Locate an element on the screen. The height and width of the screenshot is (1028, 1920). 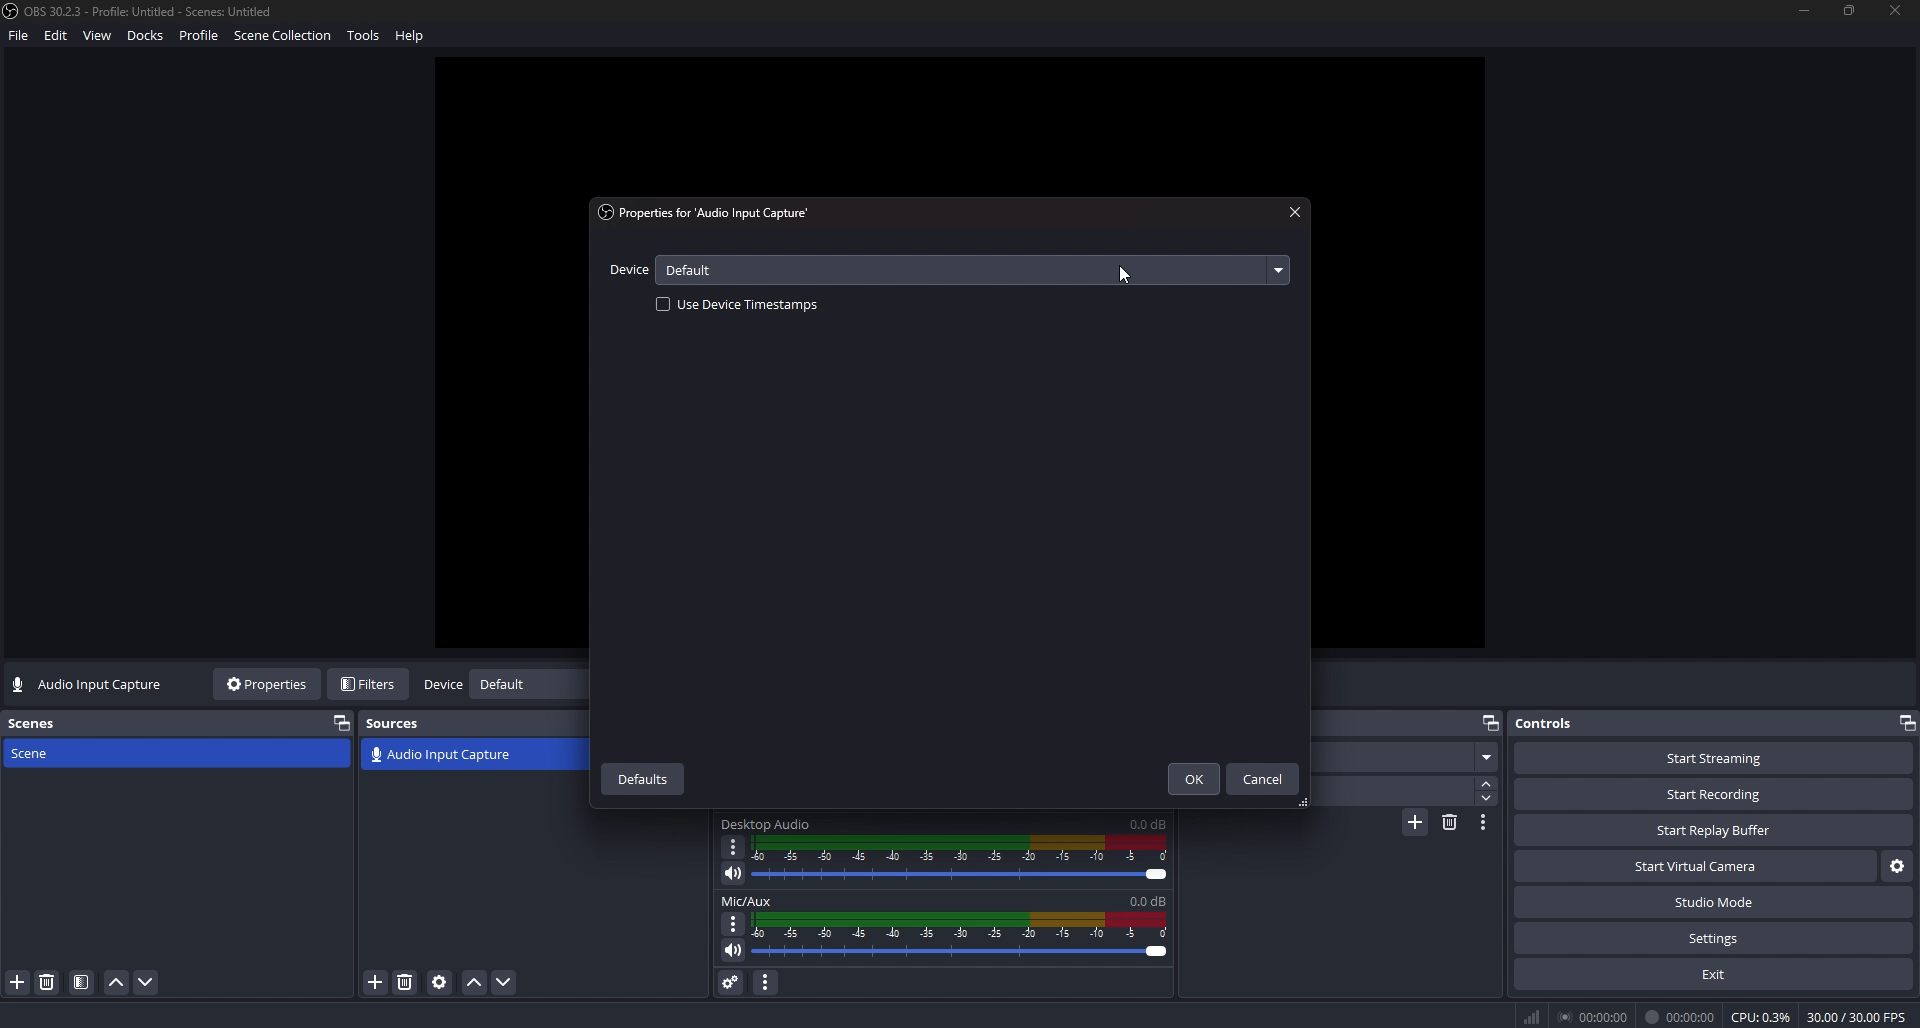
audio mixer is located at coordinates (965, 936).